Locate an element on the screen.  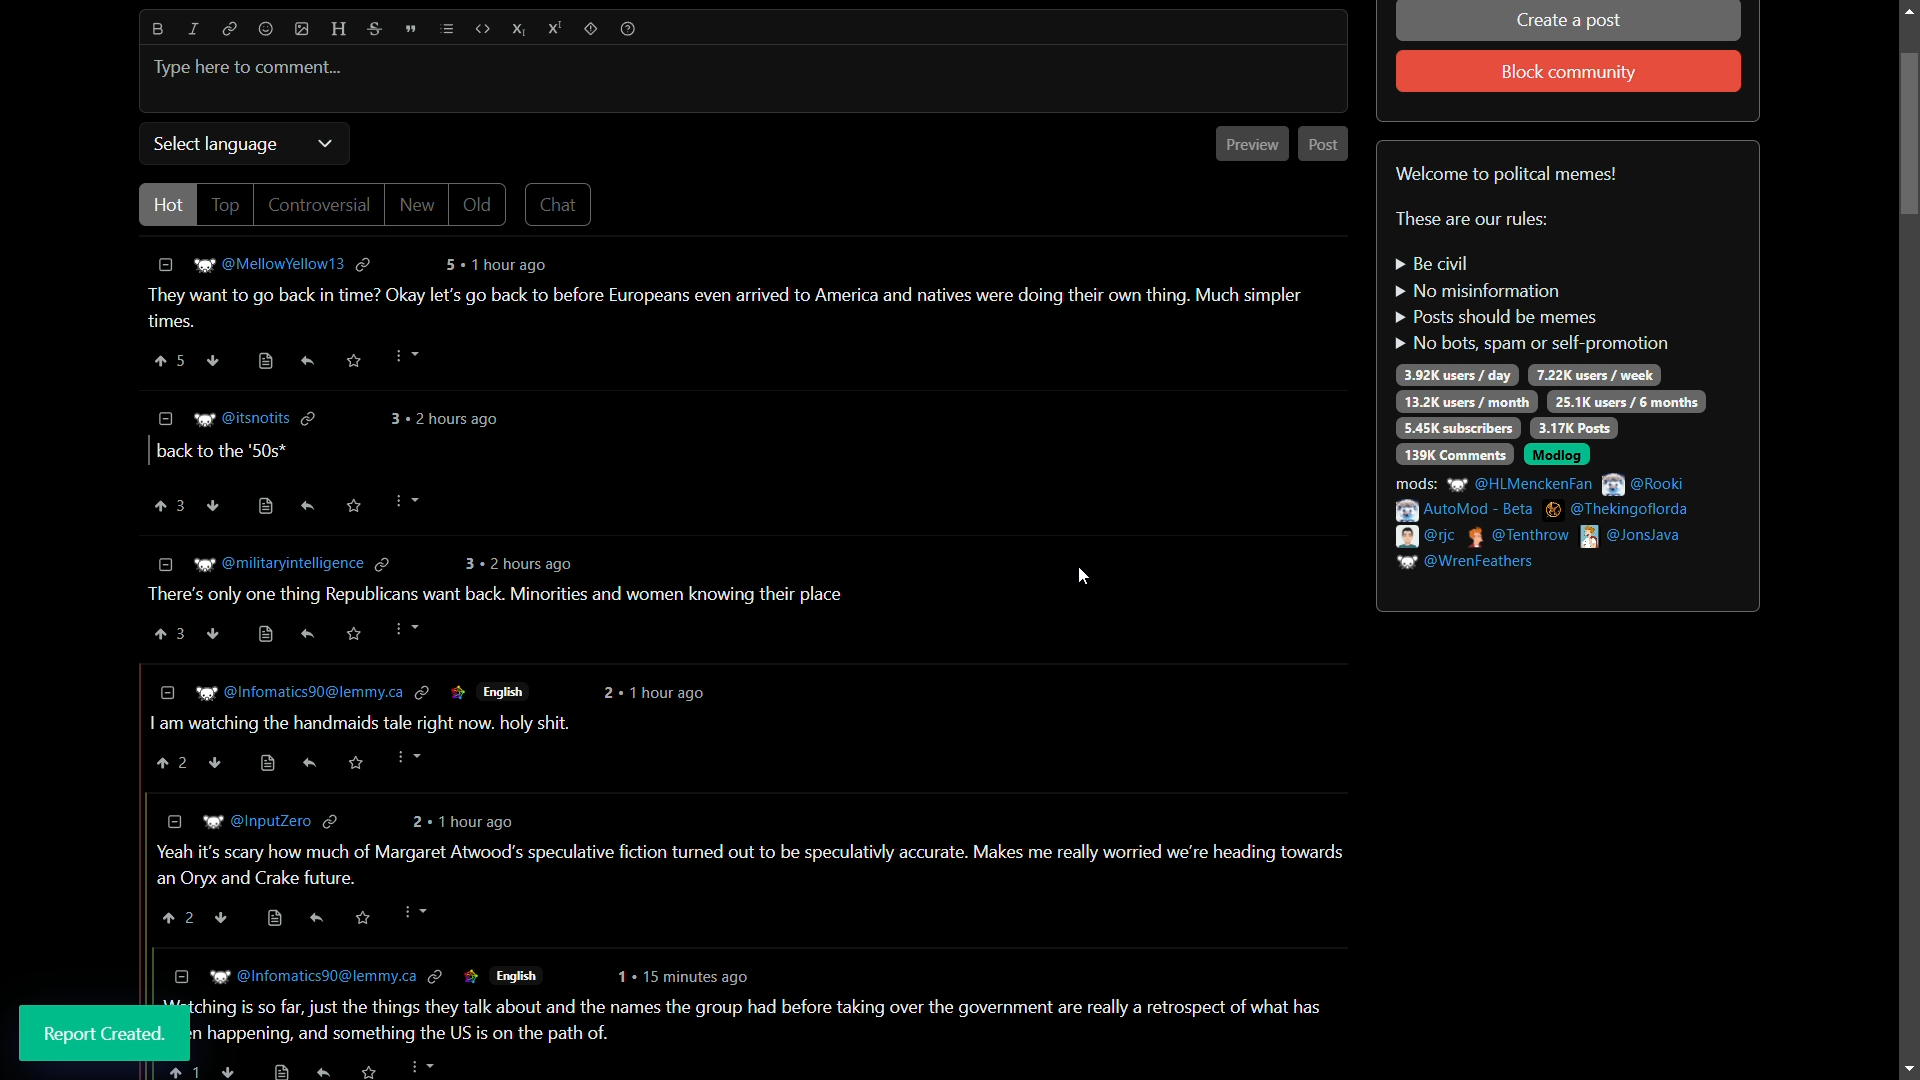
139k comments is located at coordinates (1454, 454).